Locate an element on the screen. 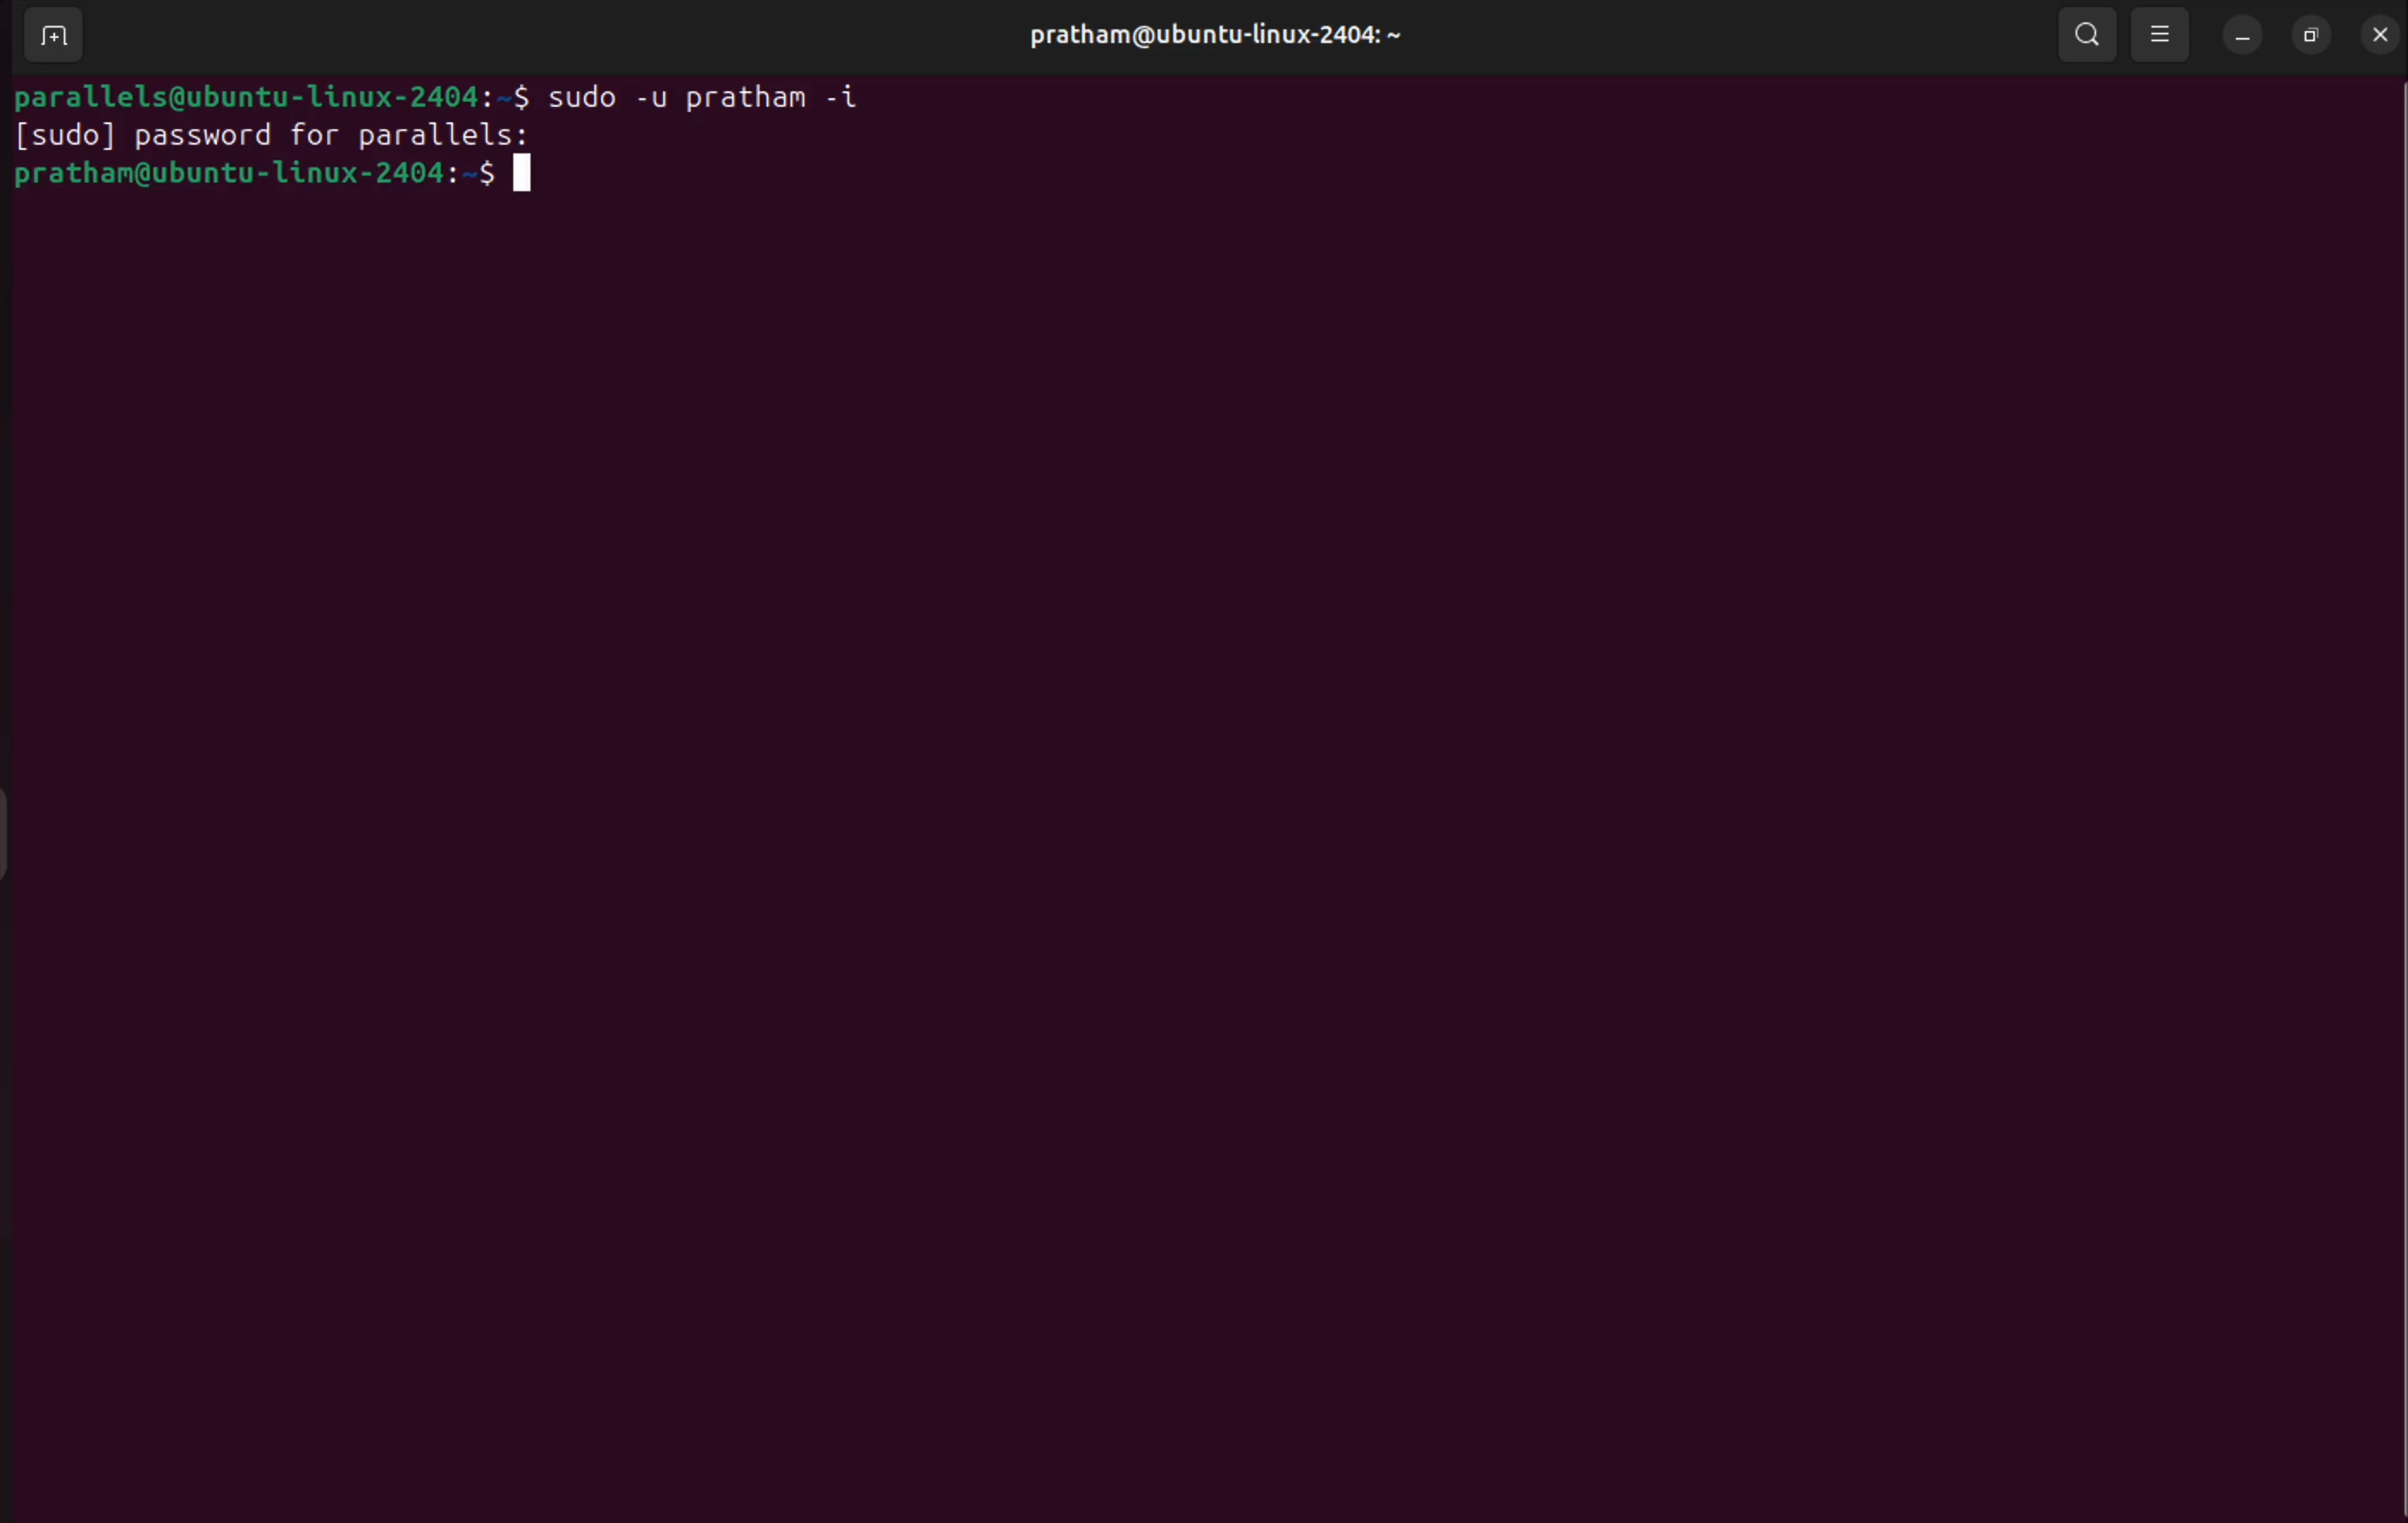  minimize is located at coordinates (2240, 33).